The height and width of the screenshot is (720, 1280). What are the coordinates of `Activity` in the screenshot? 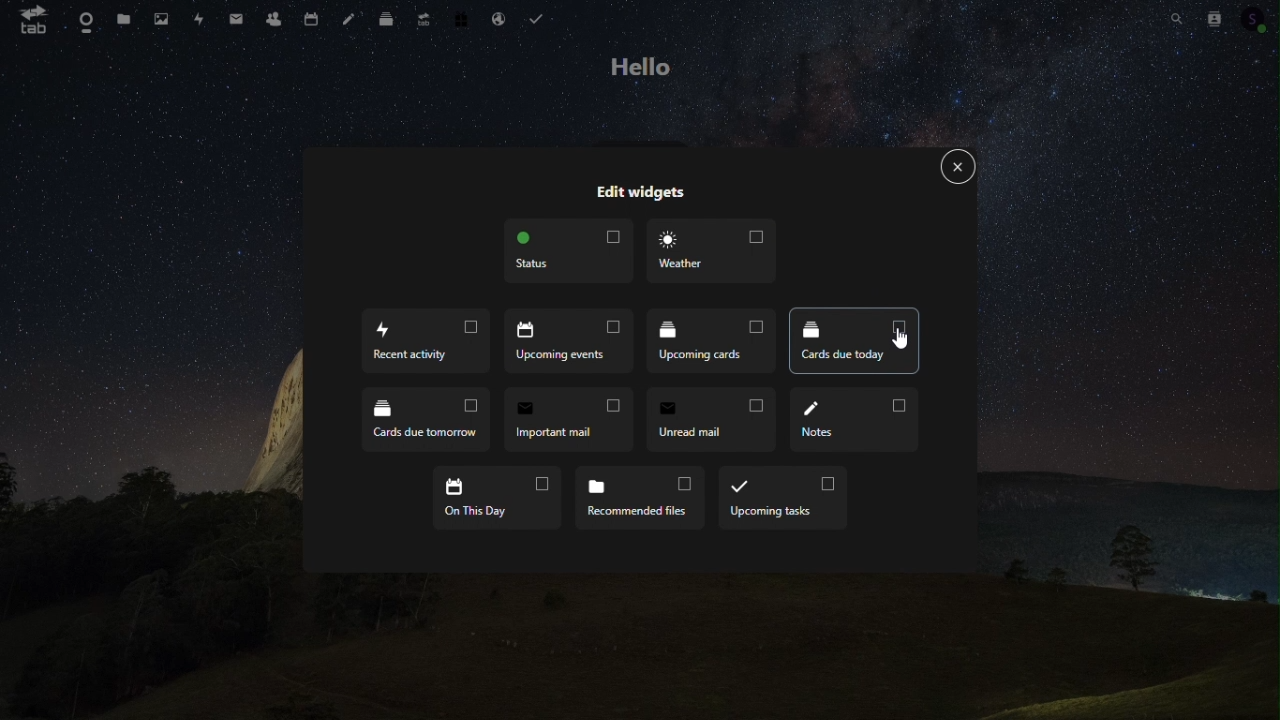 It's located at (200, 19).